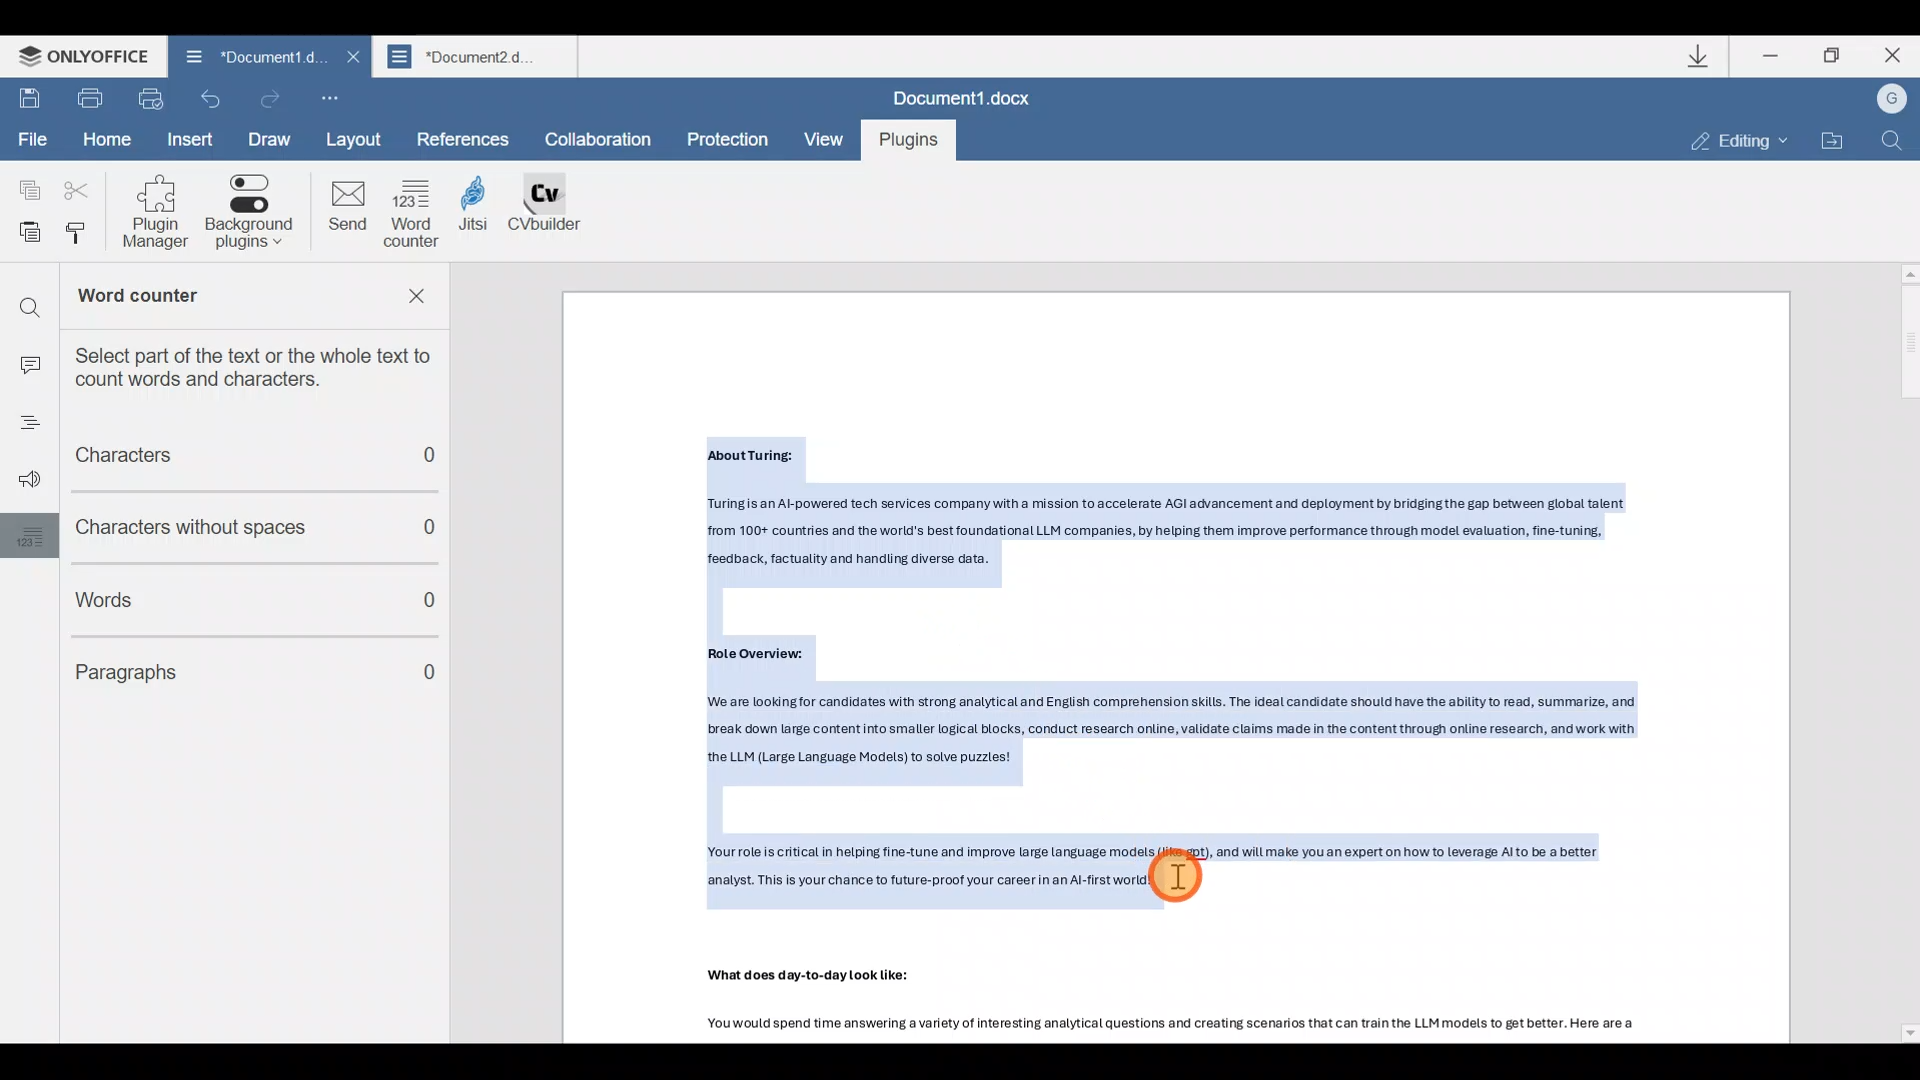 This screenshot has width=1920, height=1080. Describe the element at coordinates (442, 461) in the screenshot. I see `0` at that location.